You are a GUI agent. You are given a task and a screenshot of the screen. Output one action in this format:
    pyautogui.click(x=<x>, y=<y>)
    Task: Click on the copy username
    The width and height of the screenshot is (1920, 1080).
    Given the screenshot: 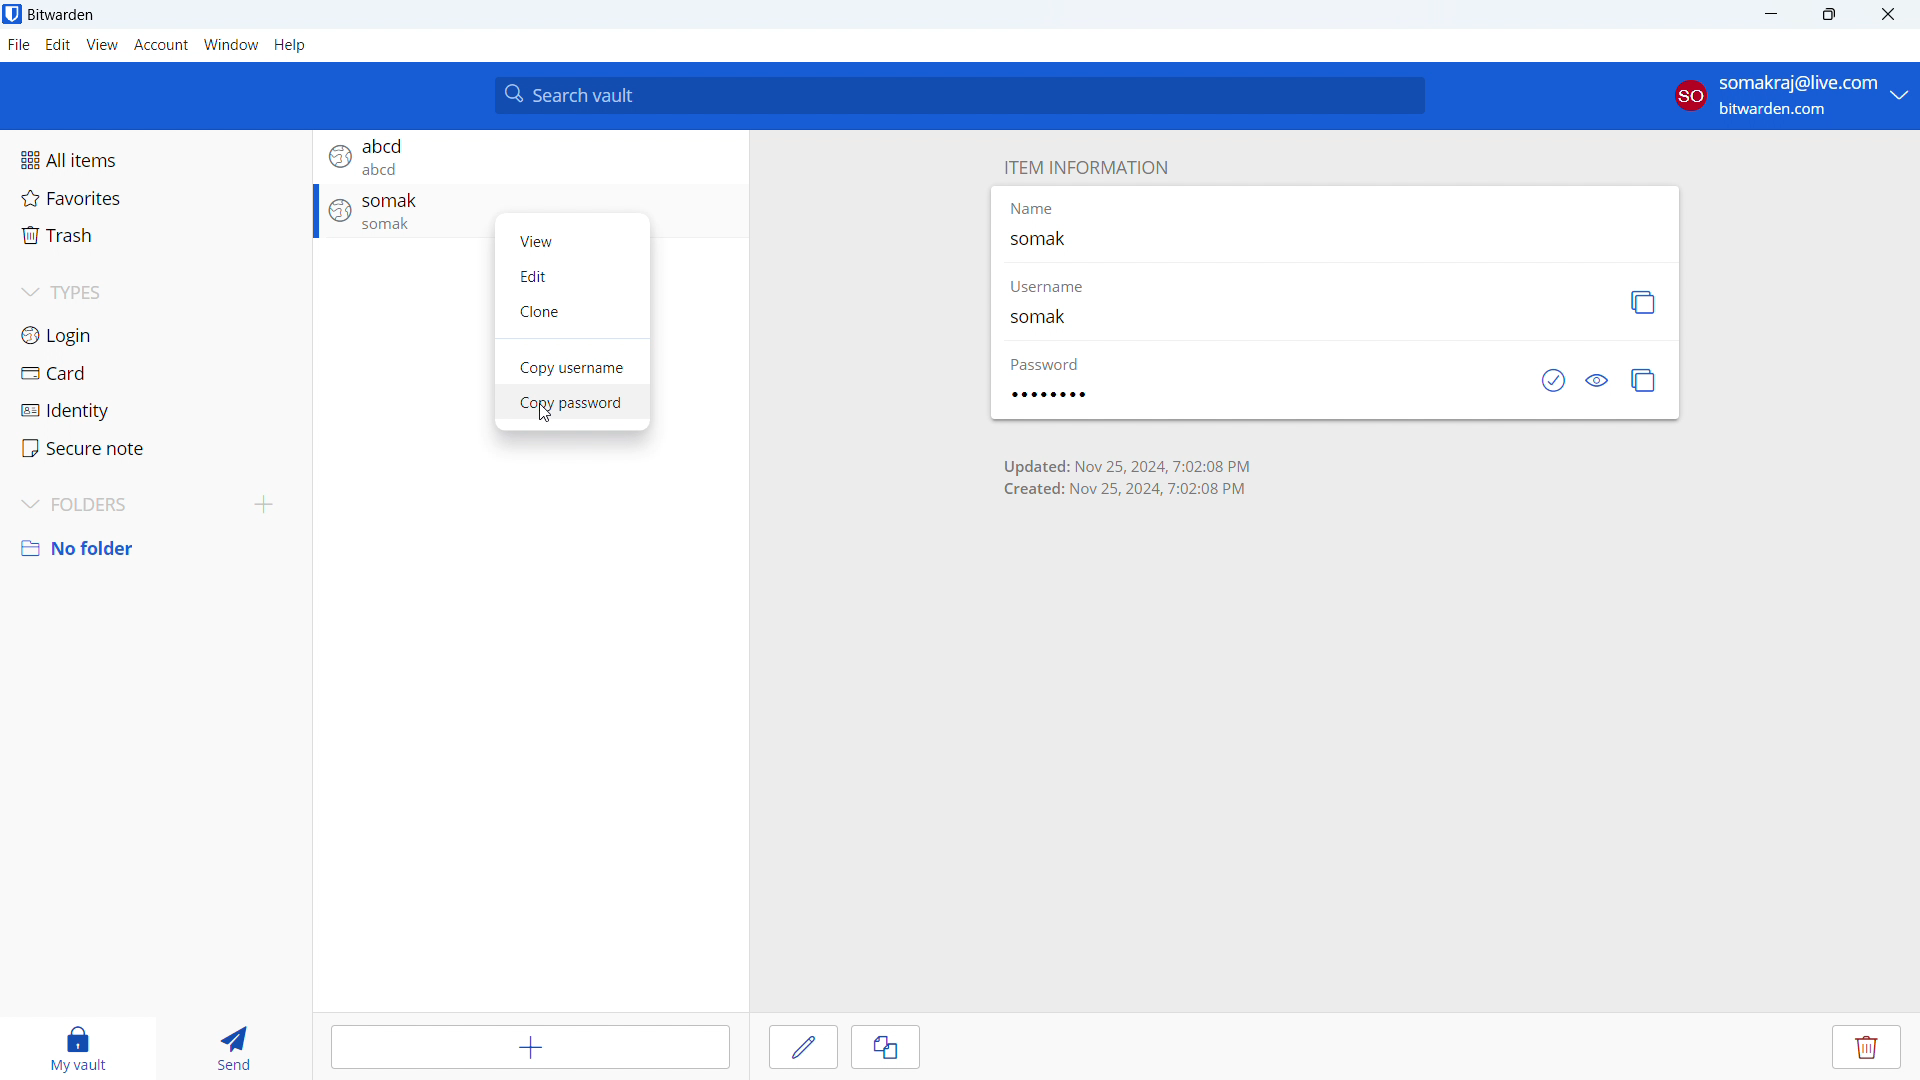 What is the action you would take?
    pyautogui.click(x=571, y=365)
    